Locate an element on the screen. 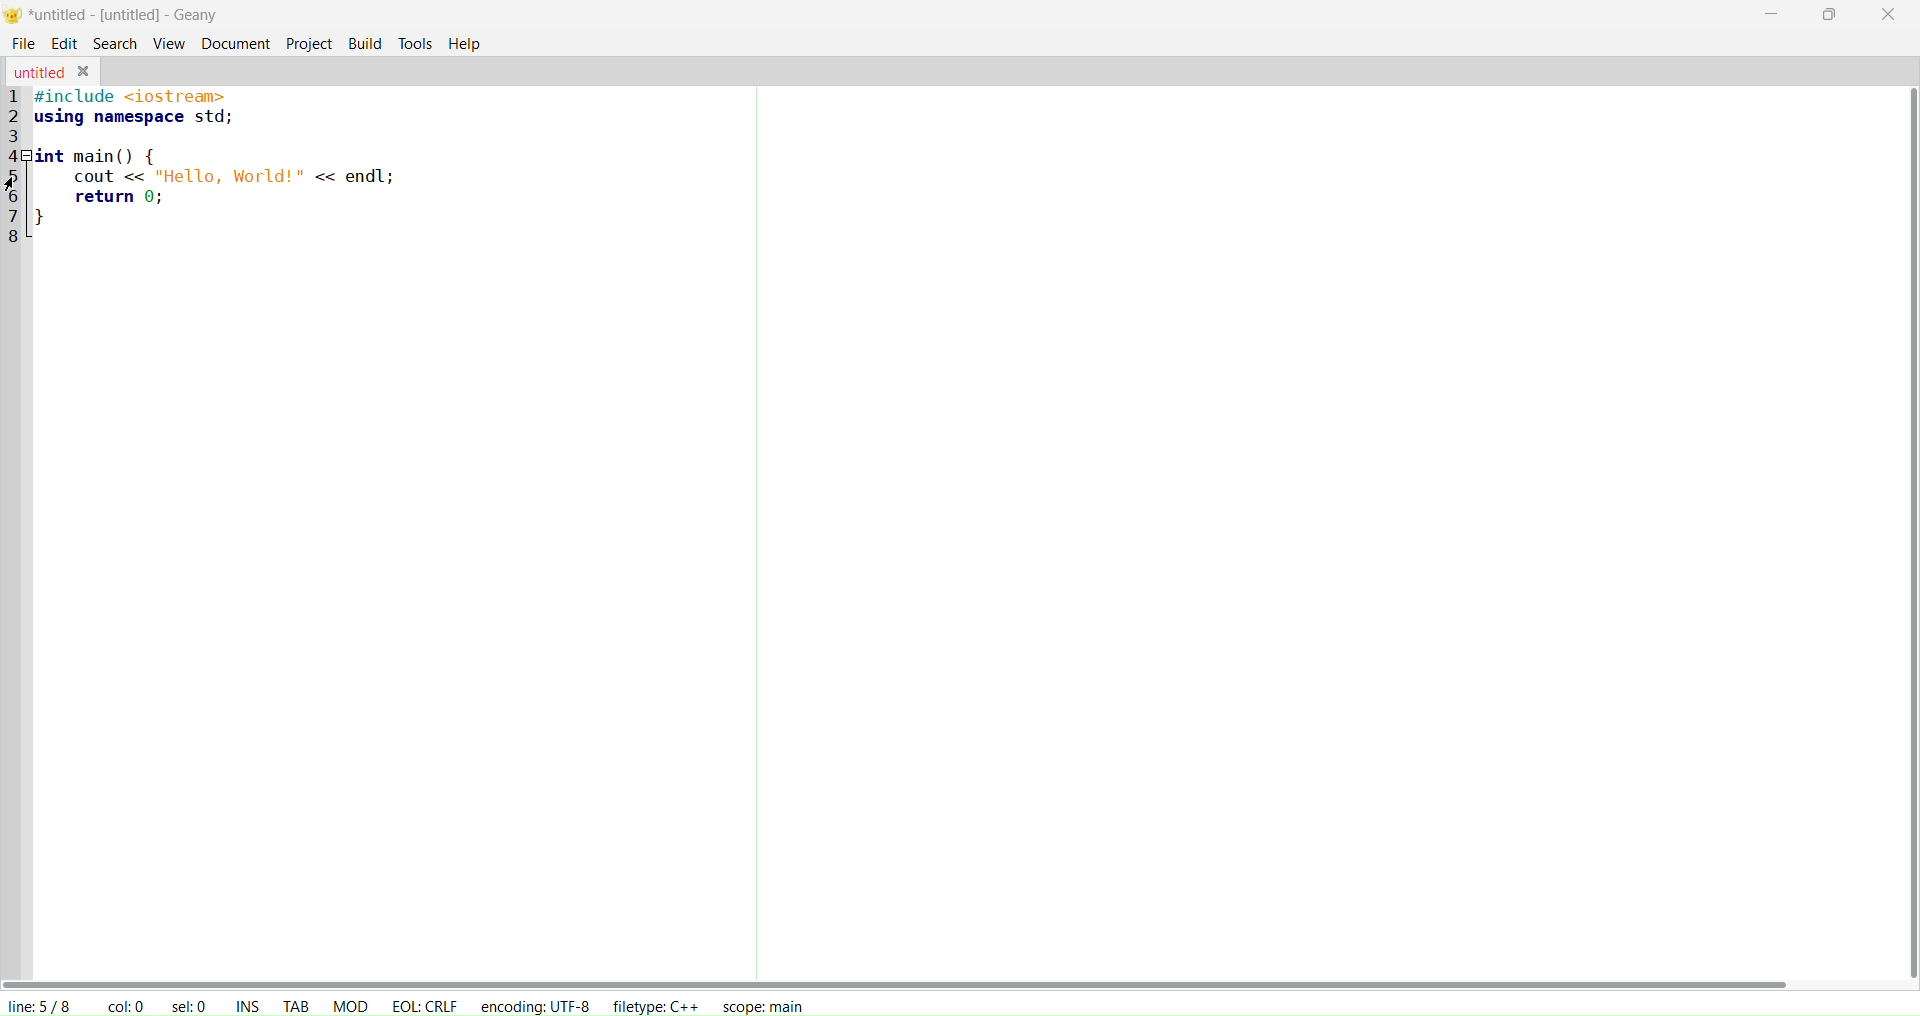 This screenshot has height=1016, width=1920. sel: 0 is located at coordinates (187, 1006).